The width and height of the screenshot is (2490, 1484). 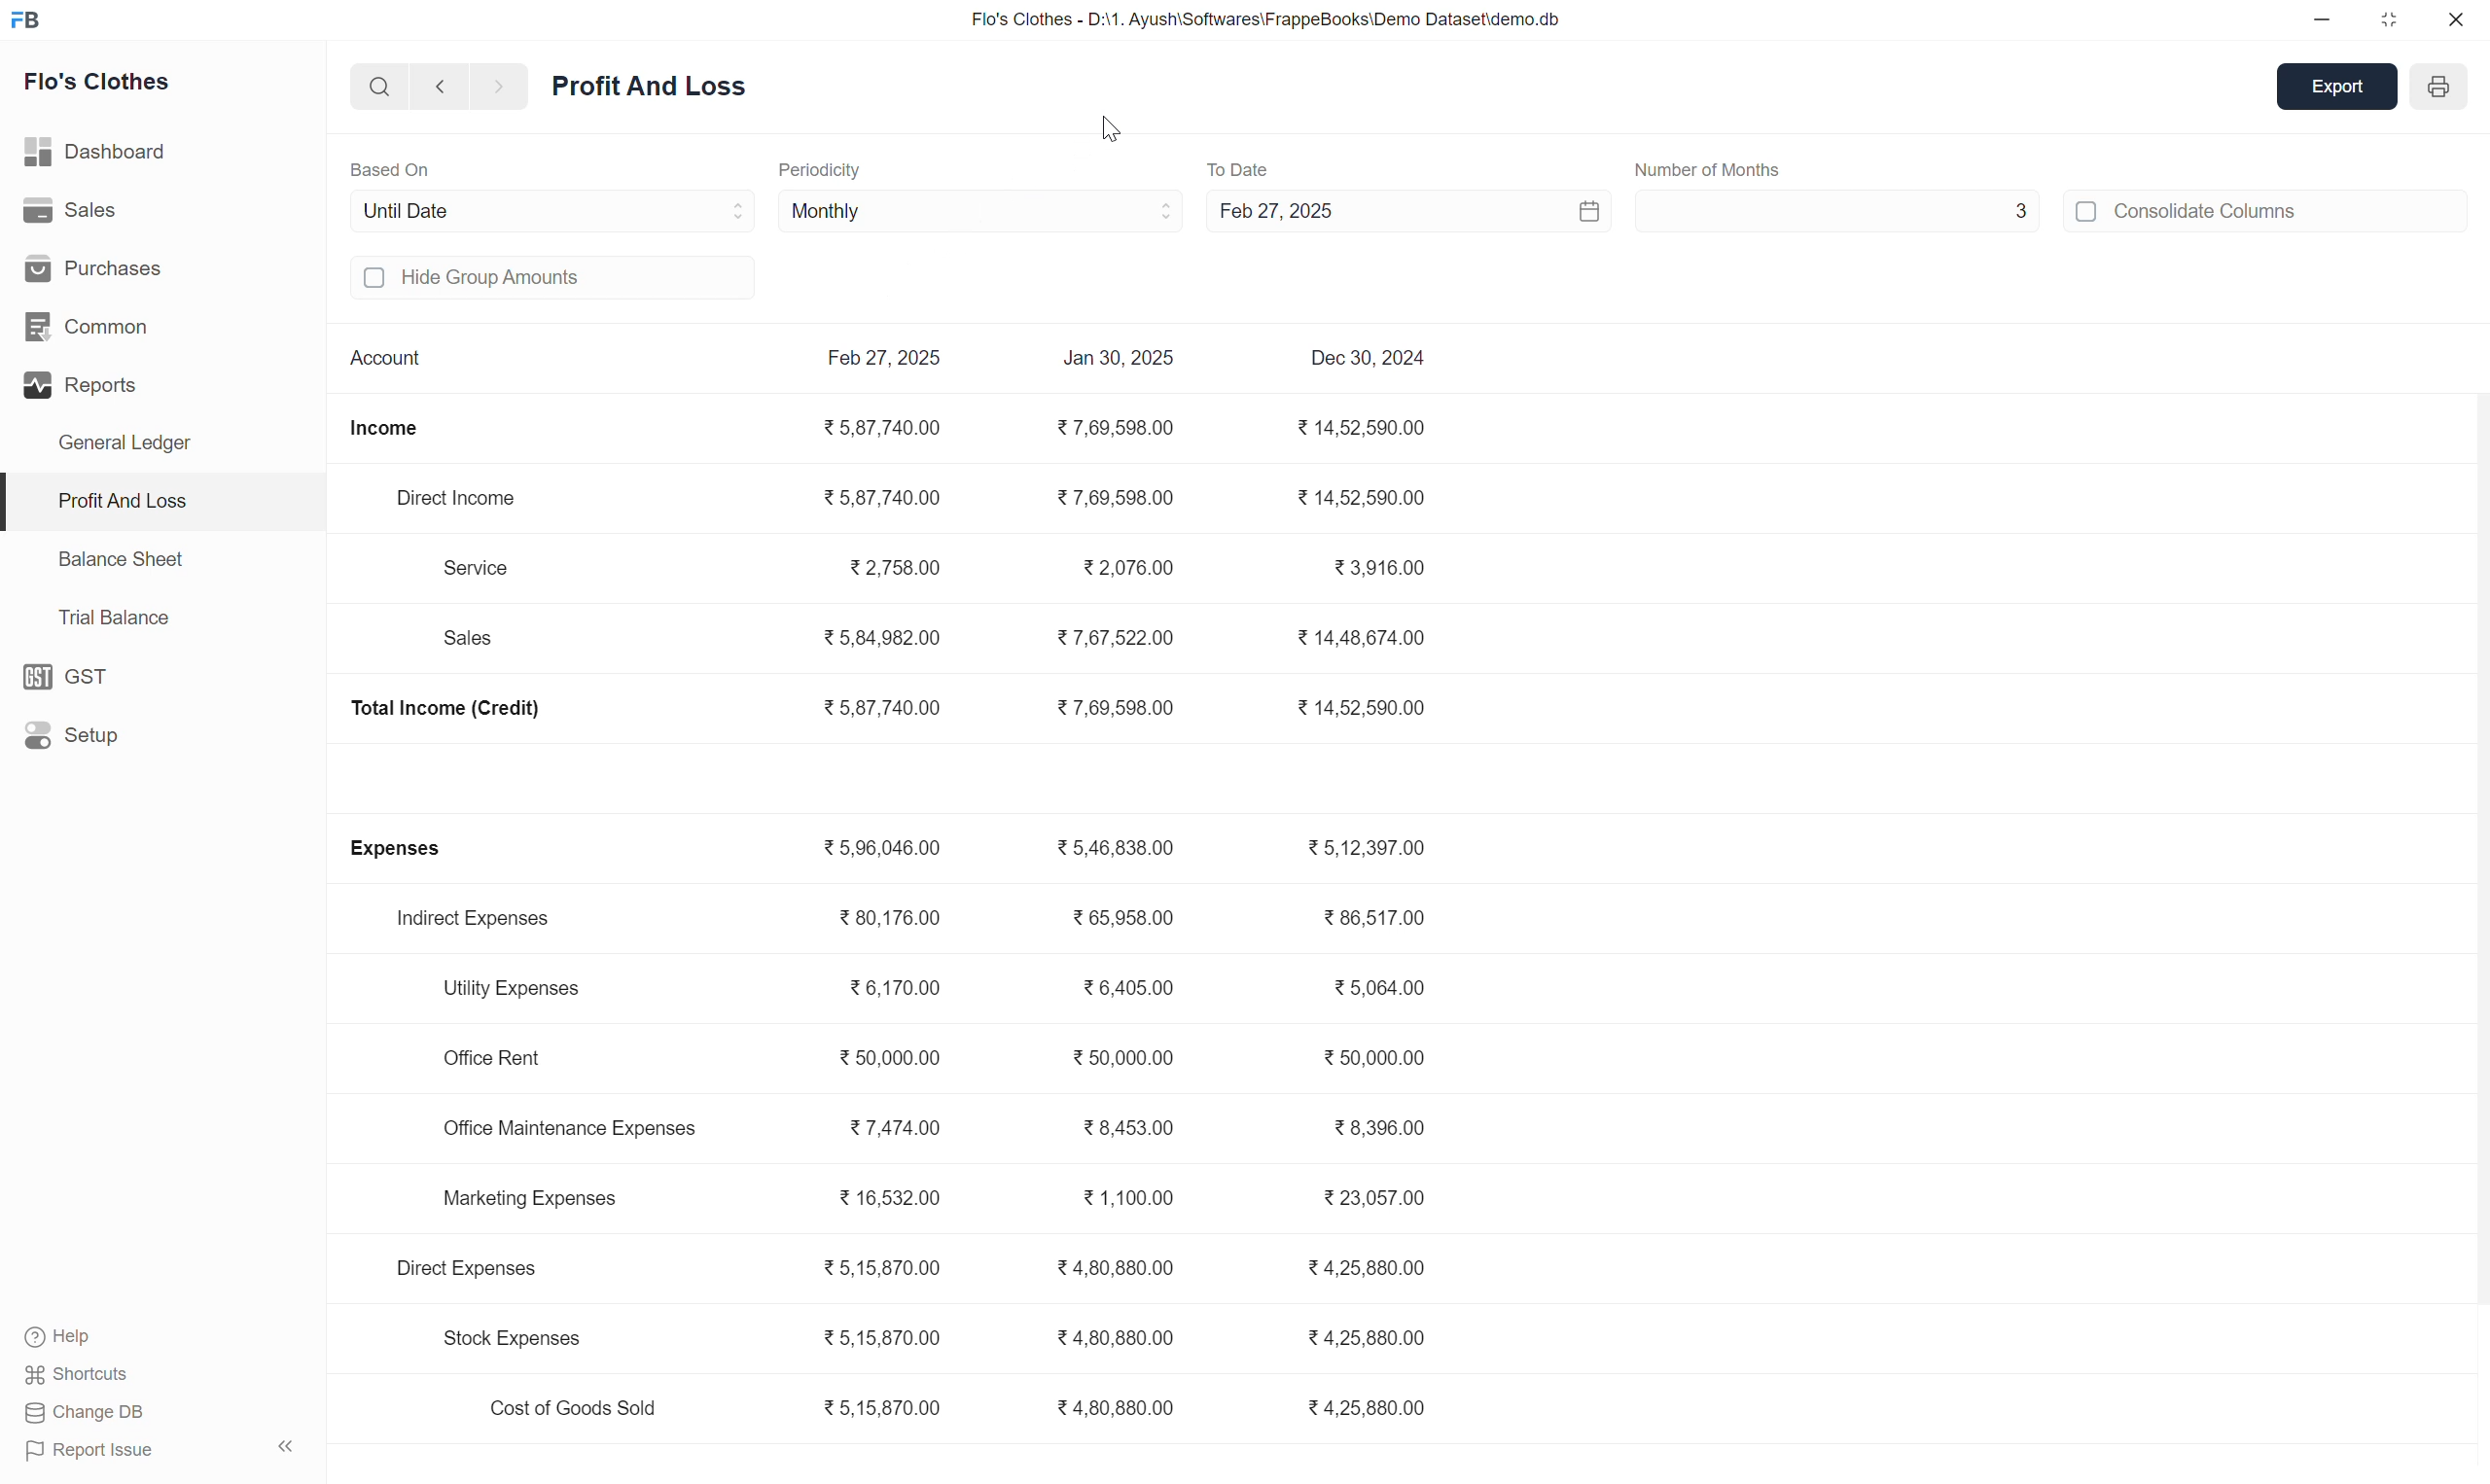 What do you see at coordinates (1558, 210) in the screenshot?
I see `Calendar` at bounding box center [1558, 210].